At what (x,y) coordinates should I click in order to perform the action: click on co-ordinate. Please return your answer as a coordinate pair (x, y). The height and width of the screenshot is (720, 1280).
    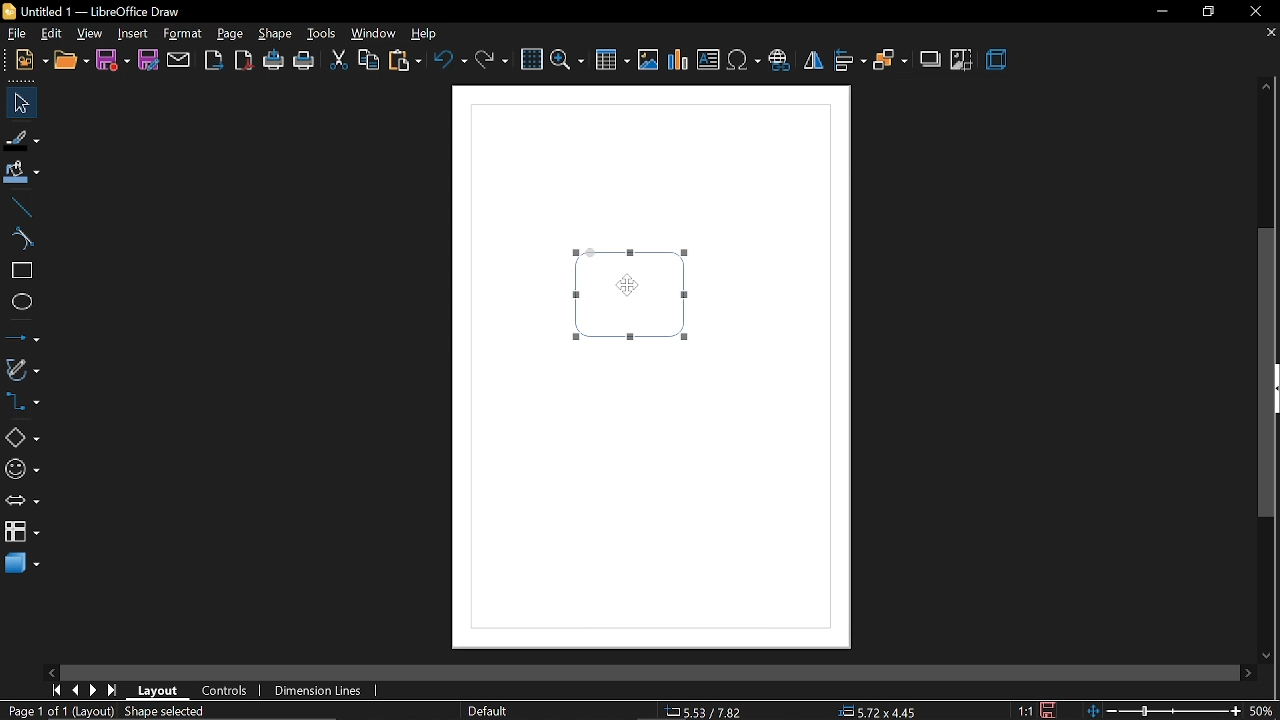
    Looking at the image, I should click on (705, 711).